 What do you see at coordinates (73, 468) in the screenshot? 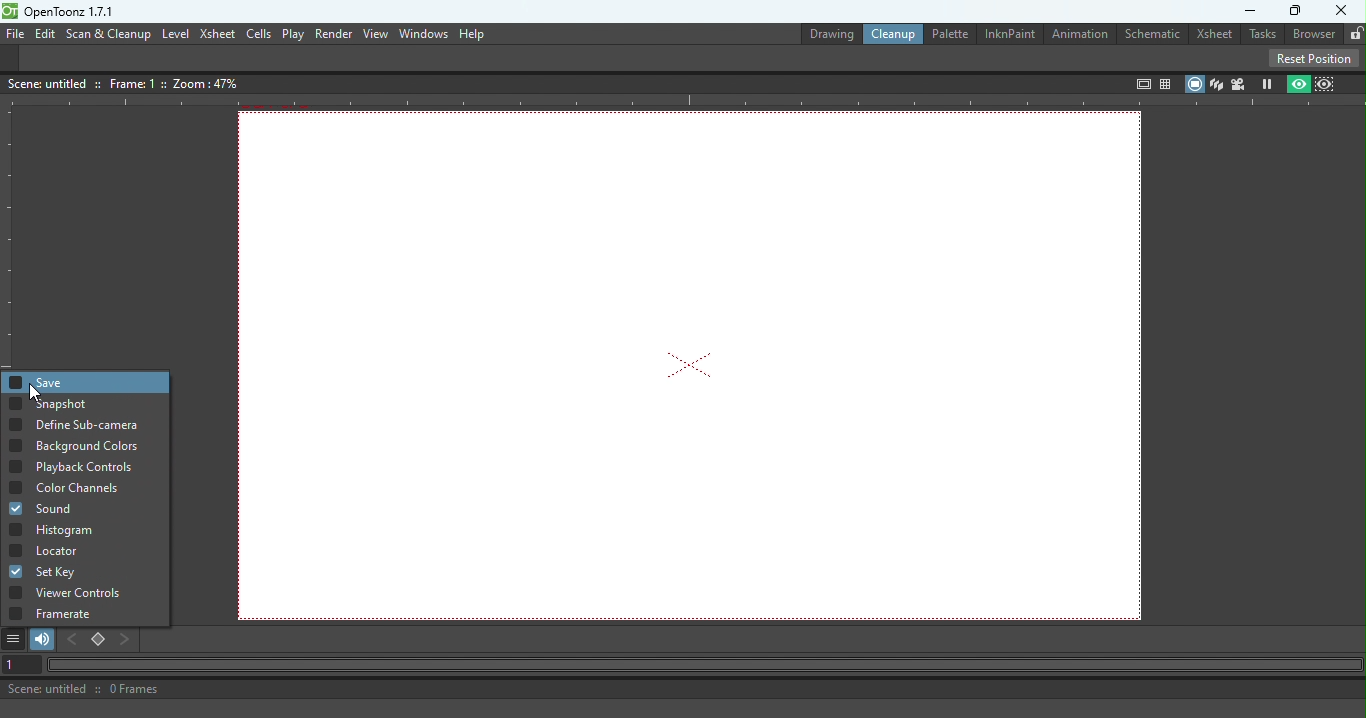
I see `Playback controls` at bounding box center [73, 468].